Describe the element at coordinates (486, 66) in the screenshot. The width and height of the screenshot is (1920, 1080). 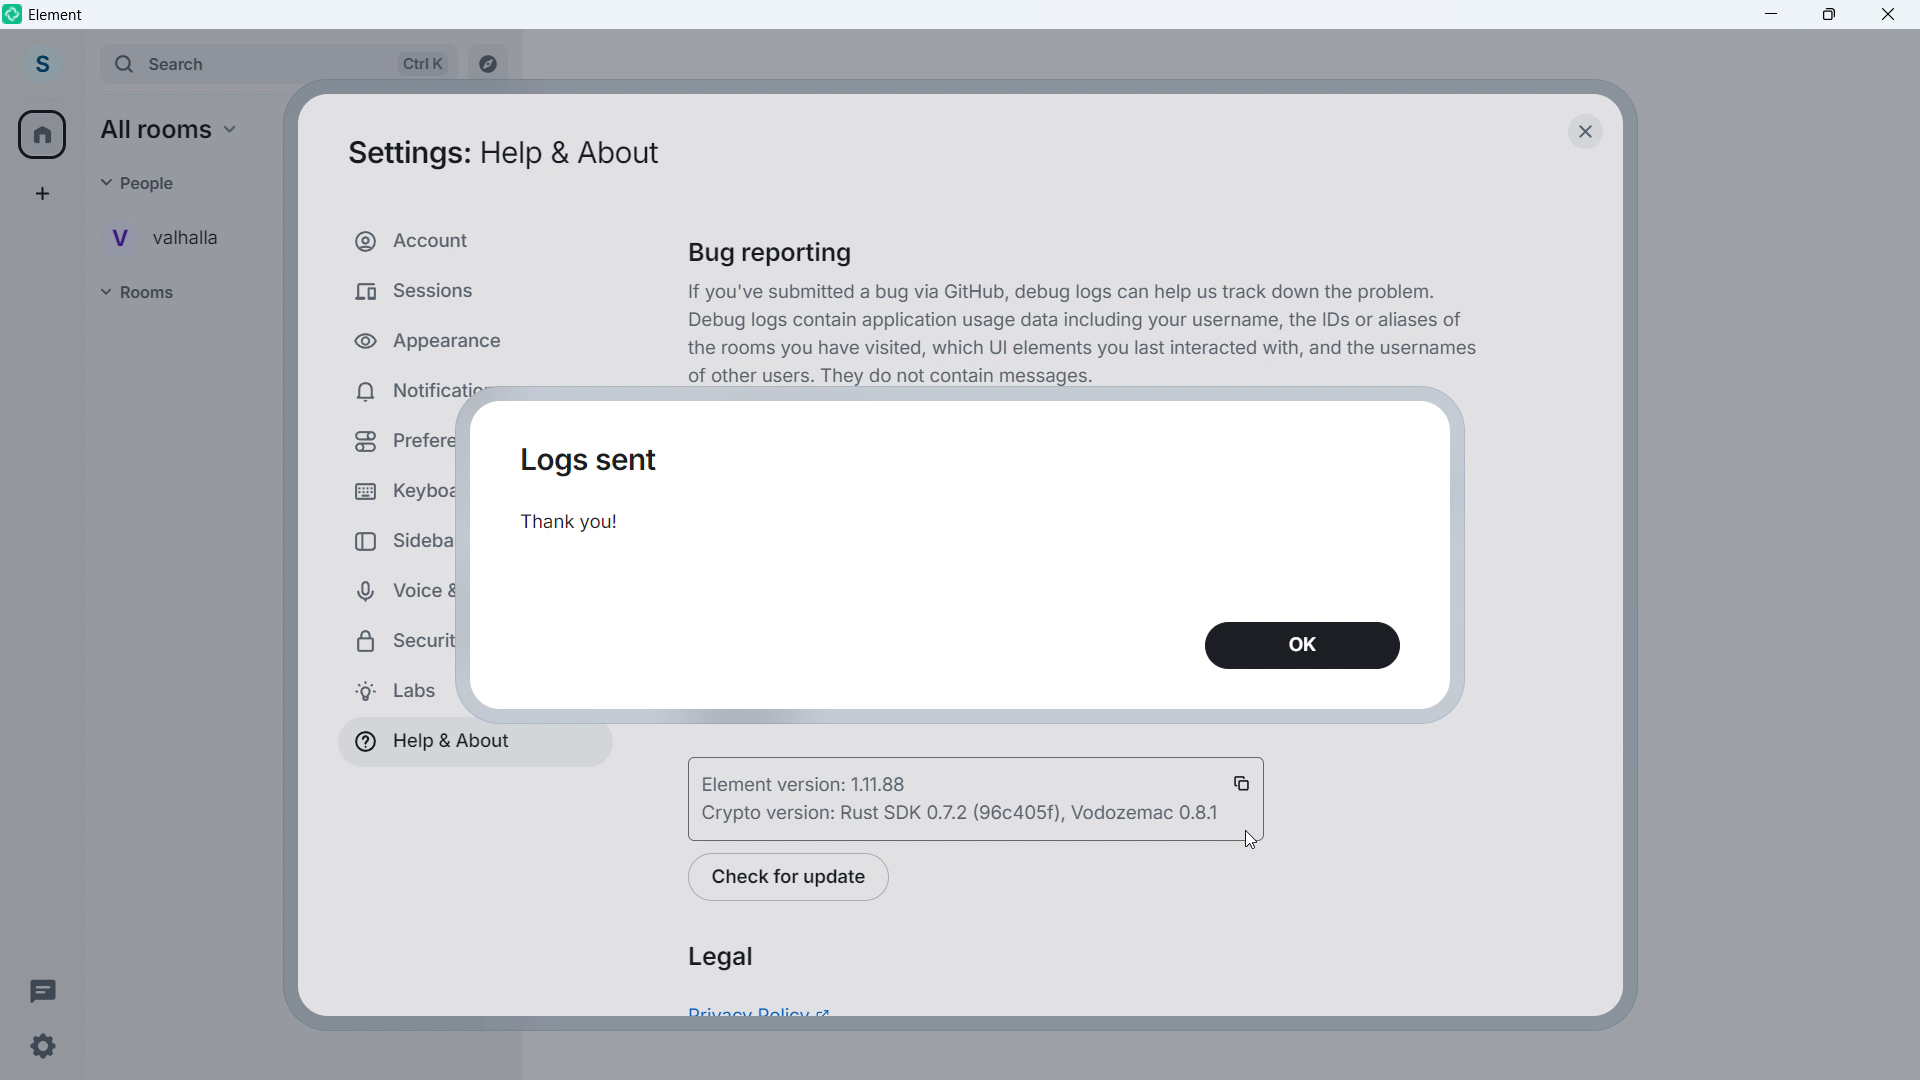
I see `Explore rooms ` at that location.